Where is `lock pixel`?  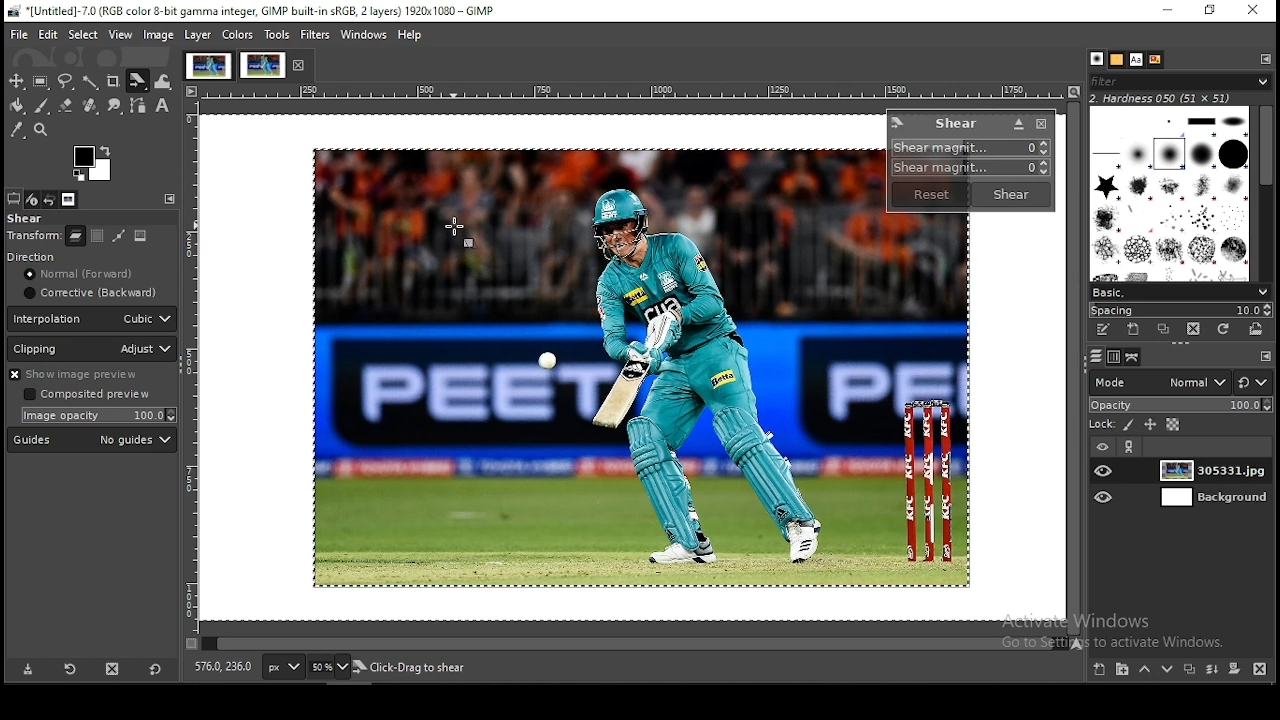 lock pixel is located at coordinates (1129, 427).